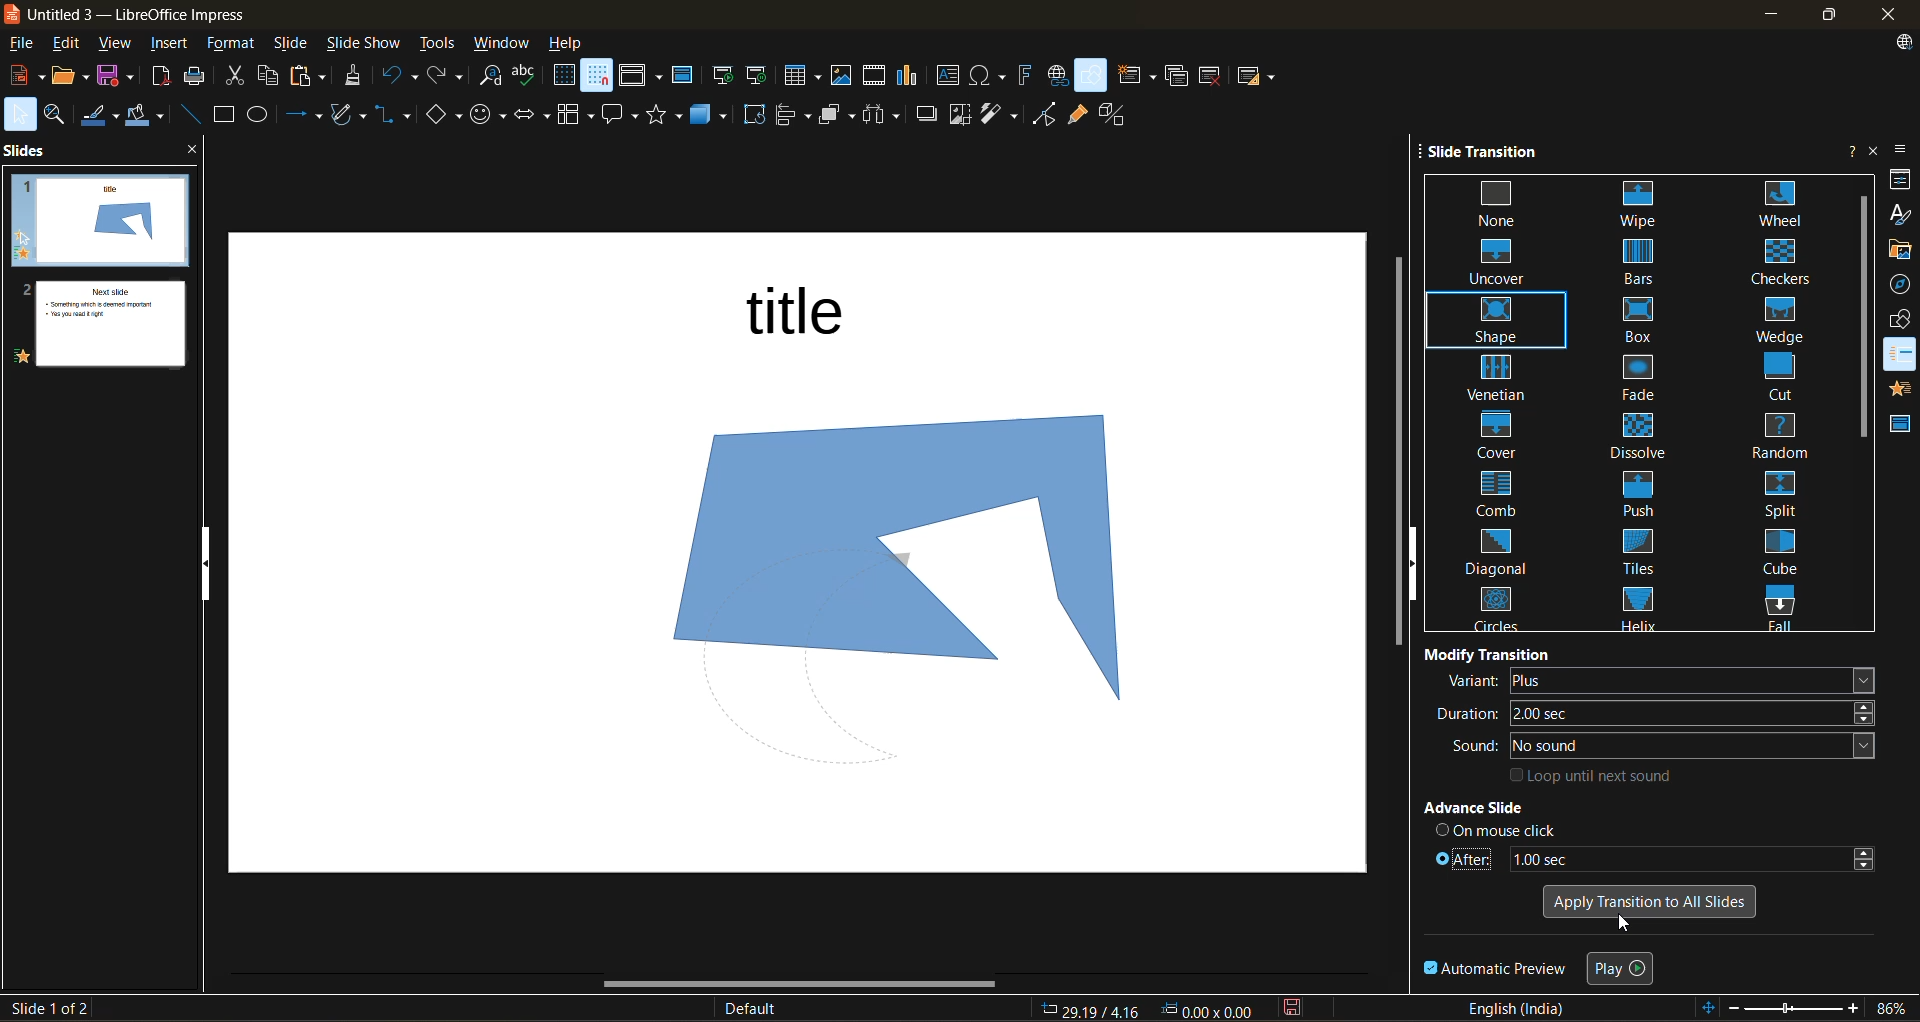  Describe the element at coordinates (309, 77) in the screenshot. I see `paste` at that location.